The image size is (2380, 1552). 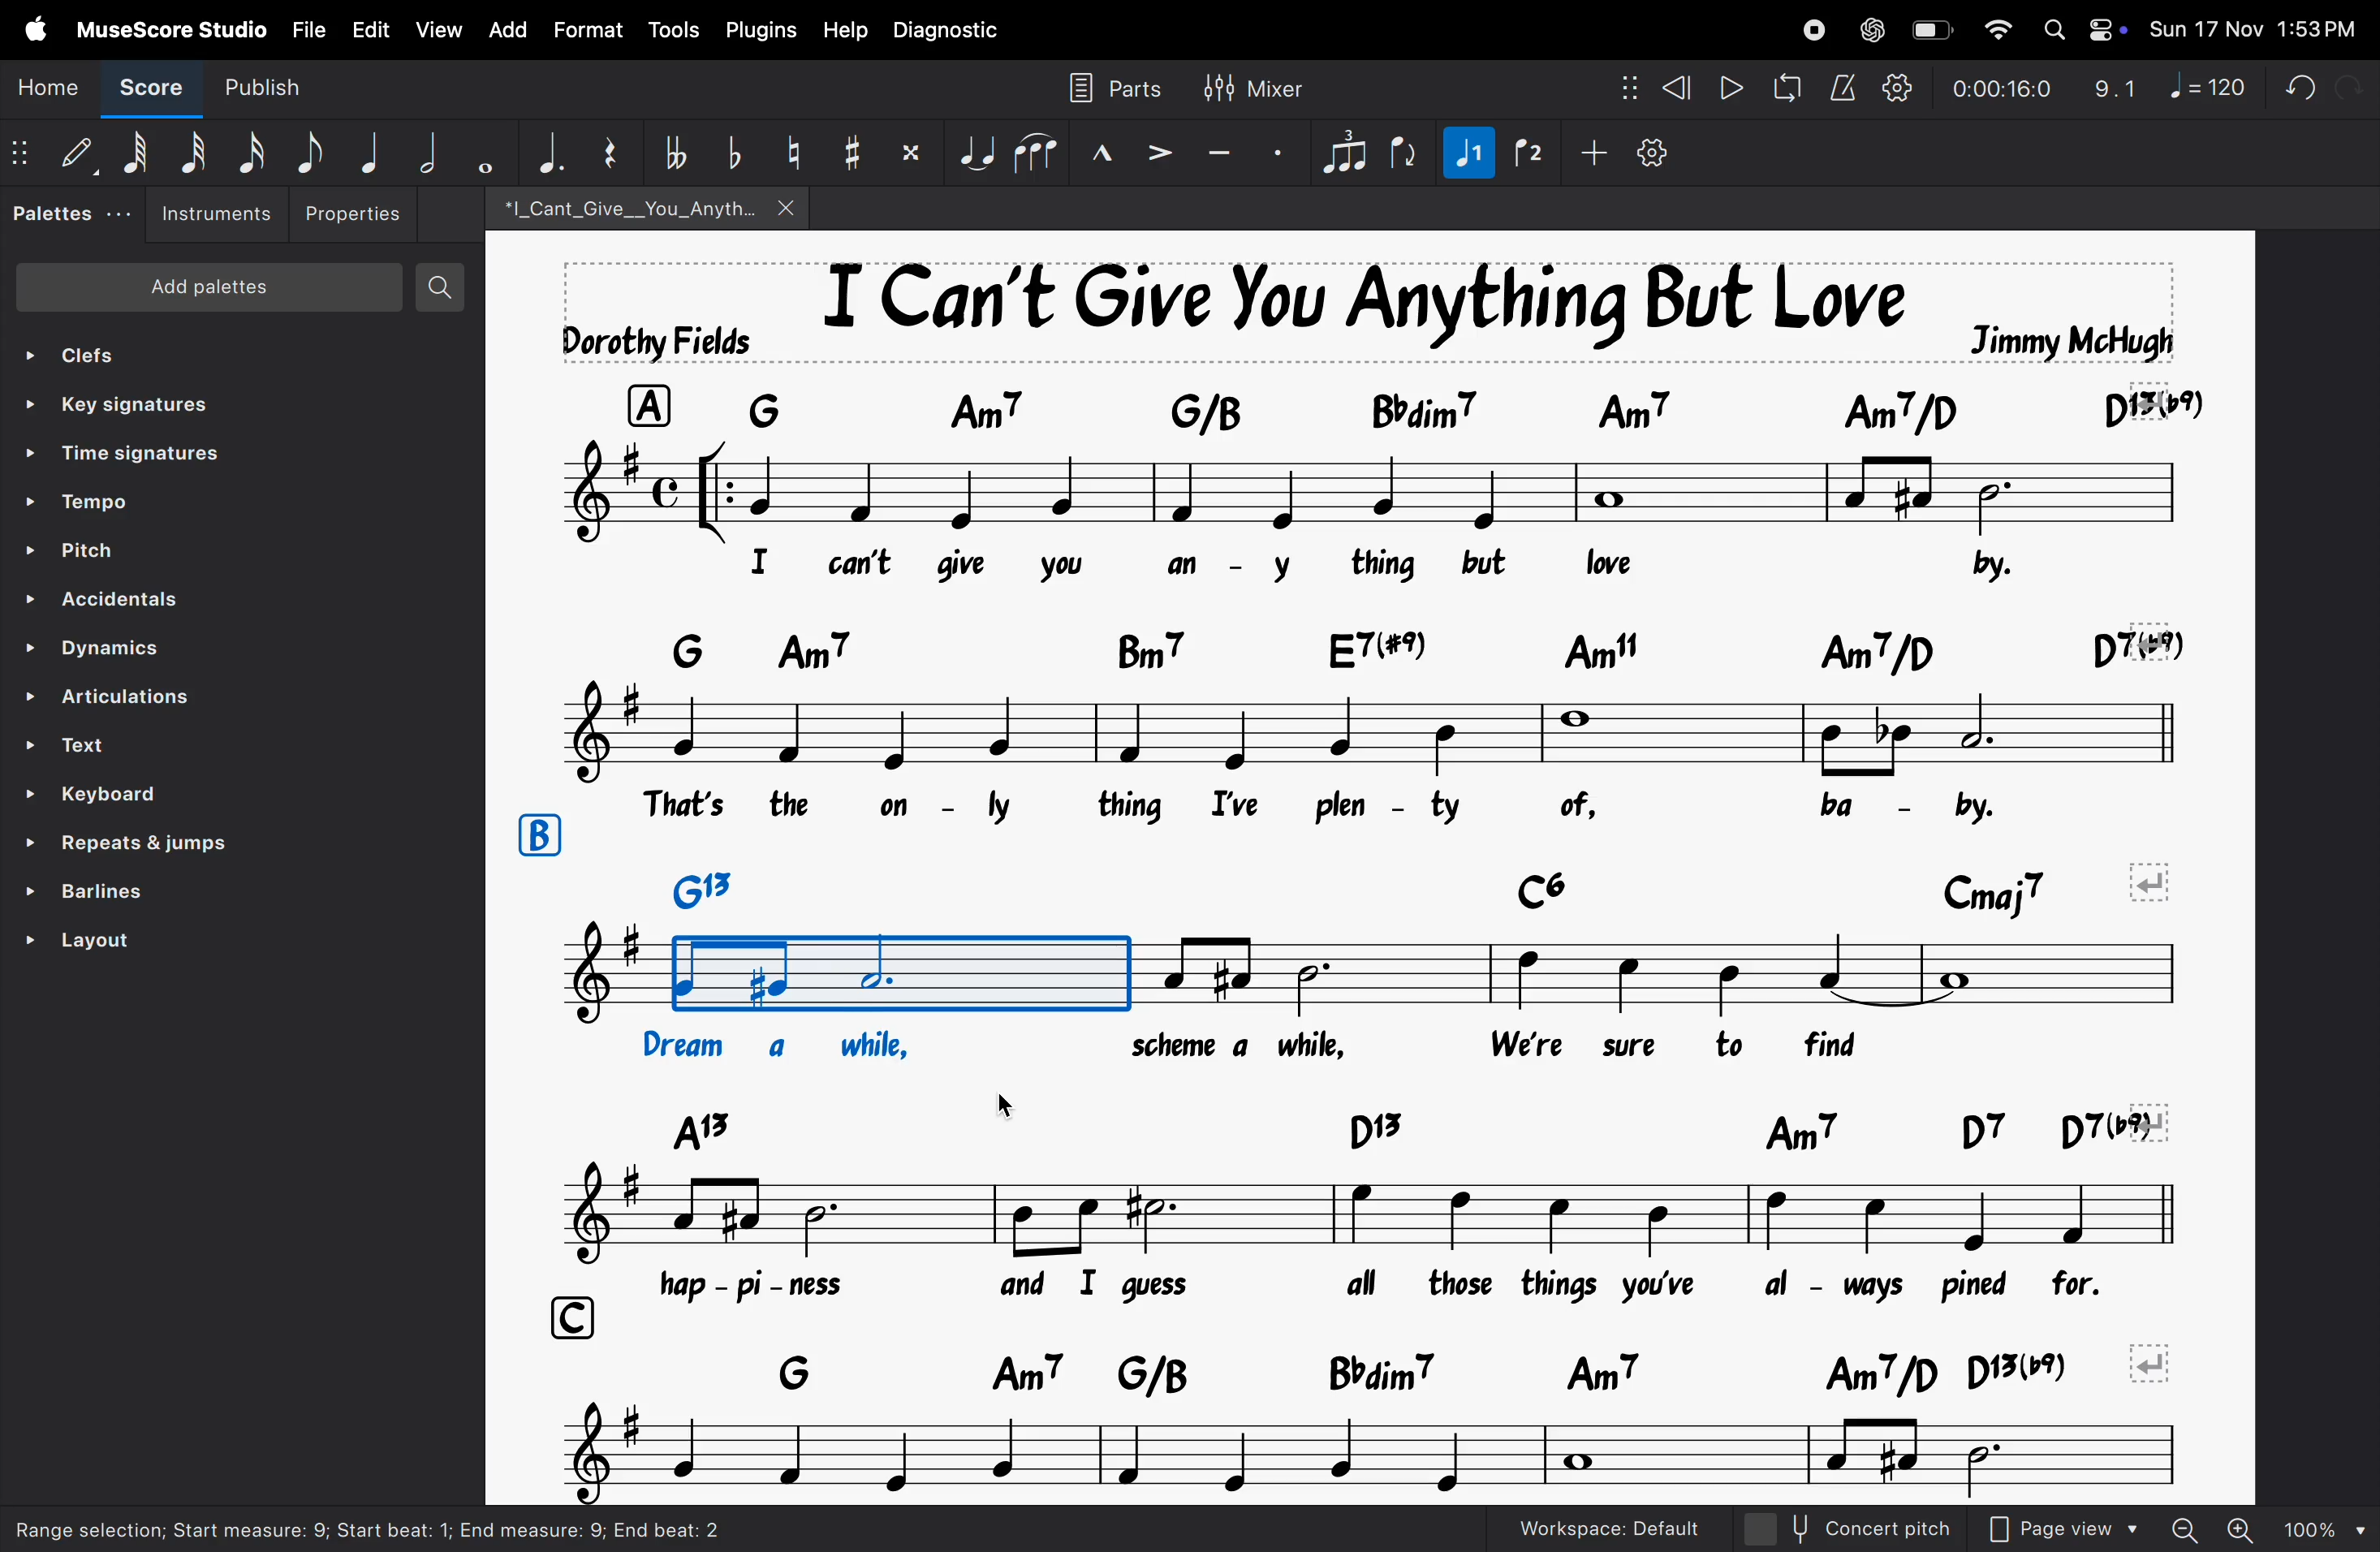 What do you see at coordinates (1664, 151) in the screenshot?
I see `customize toolbar` at bounding box center [1664, 151].